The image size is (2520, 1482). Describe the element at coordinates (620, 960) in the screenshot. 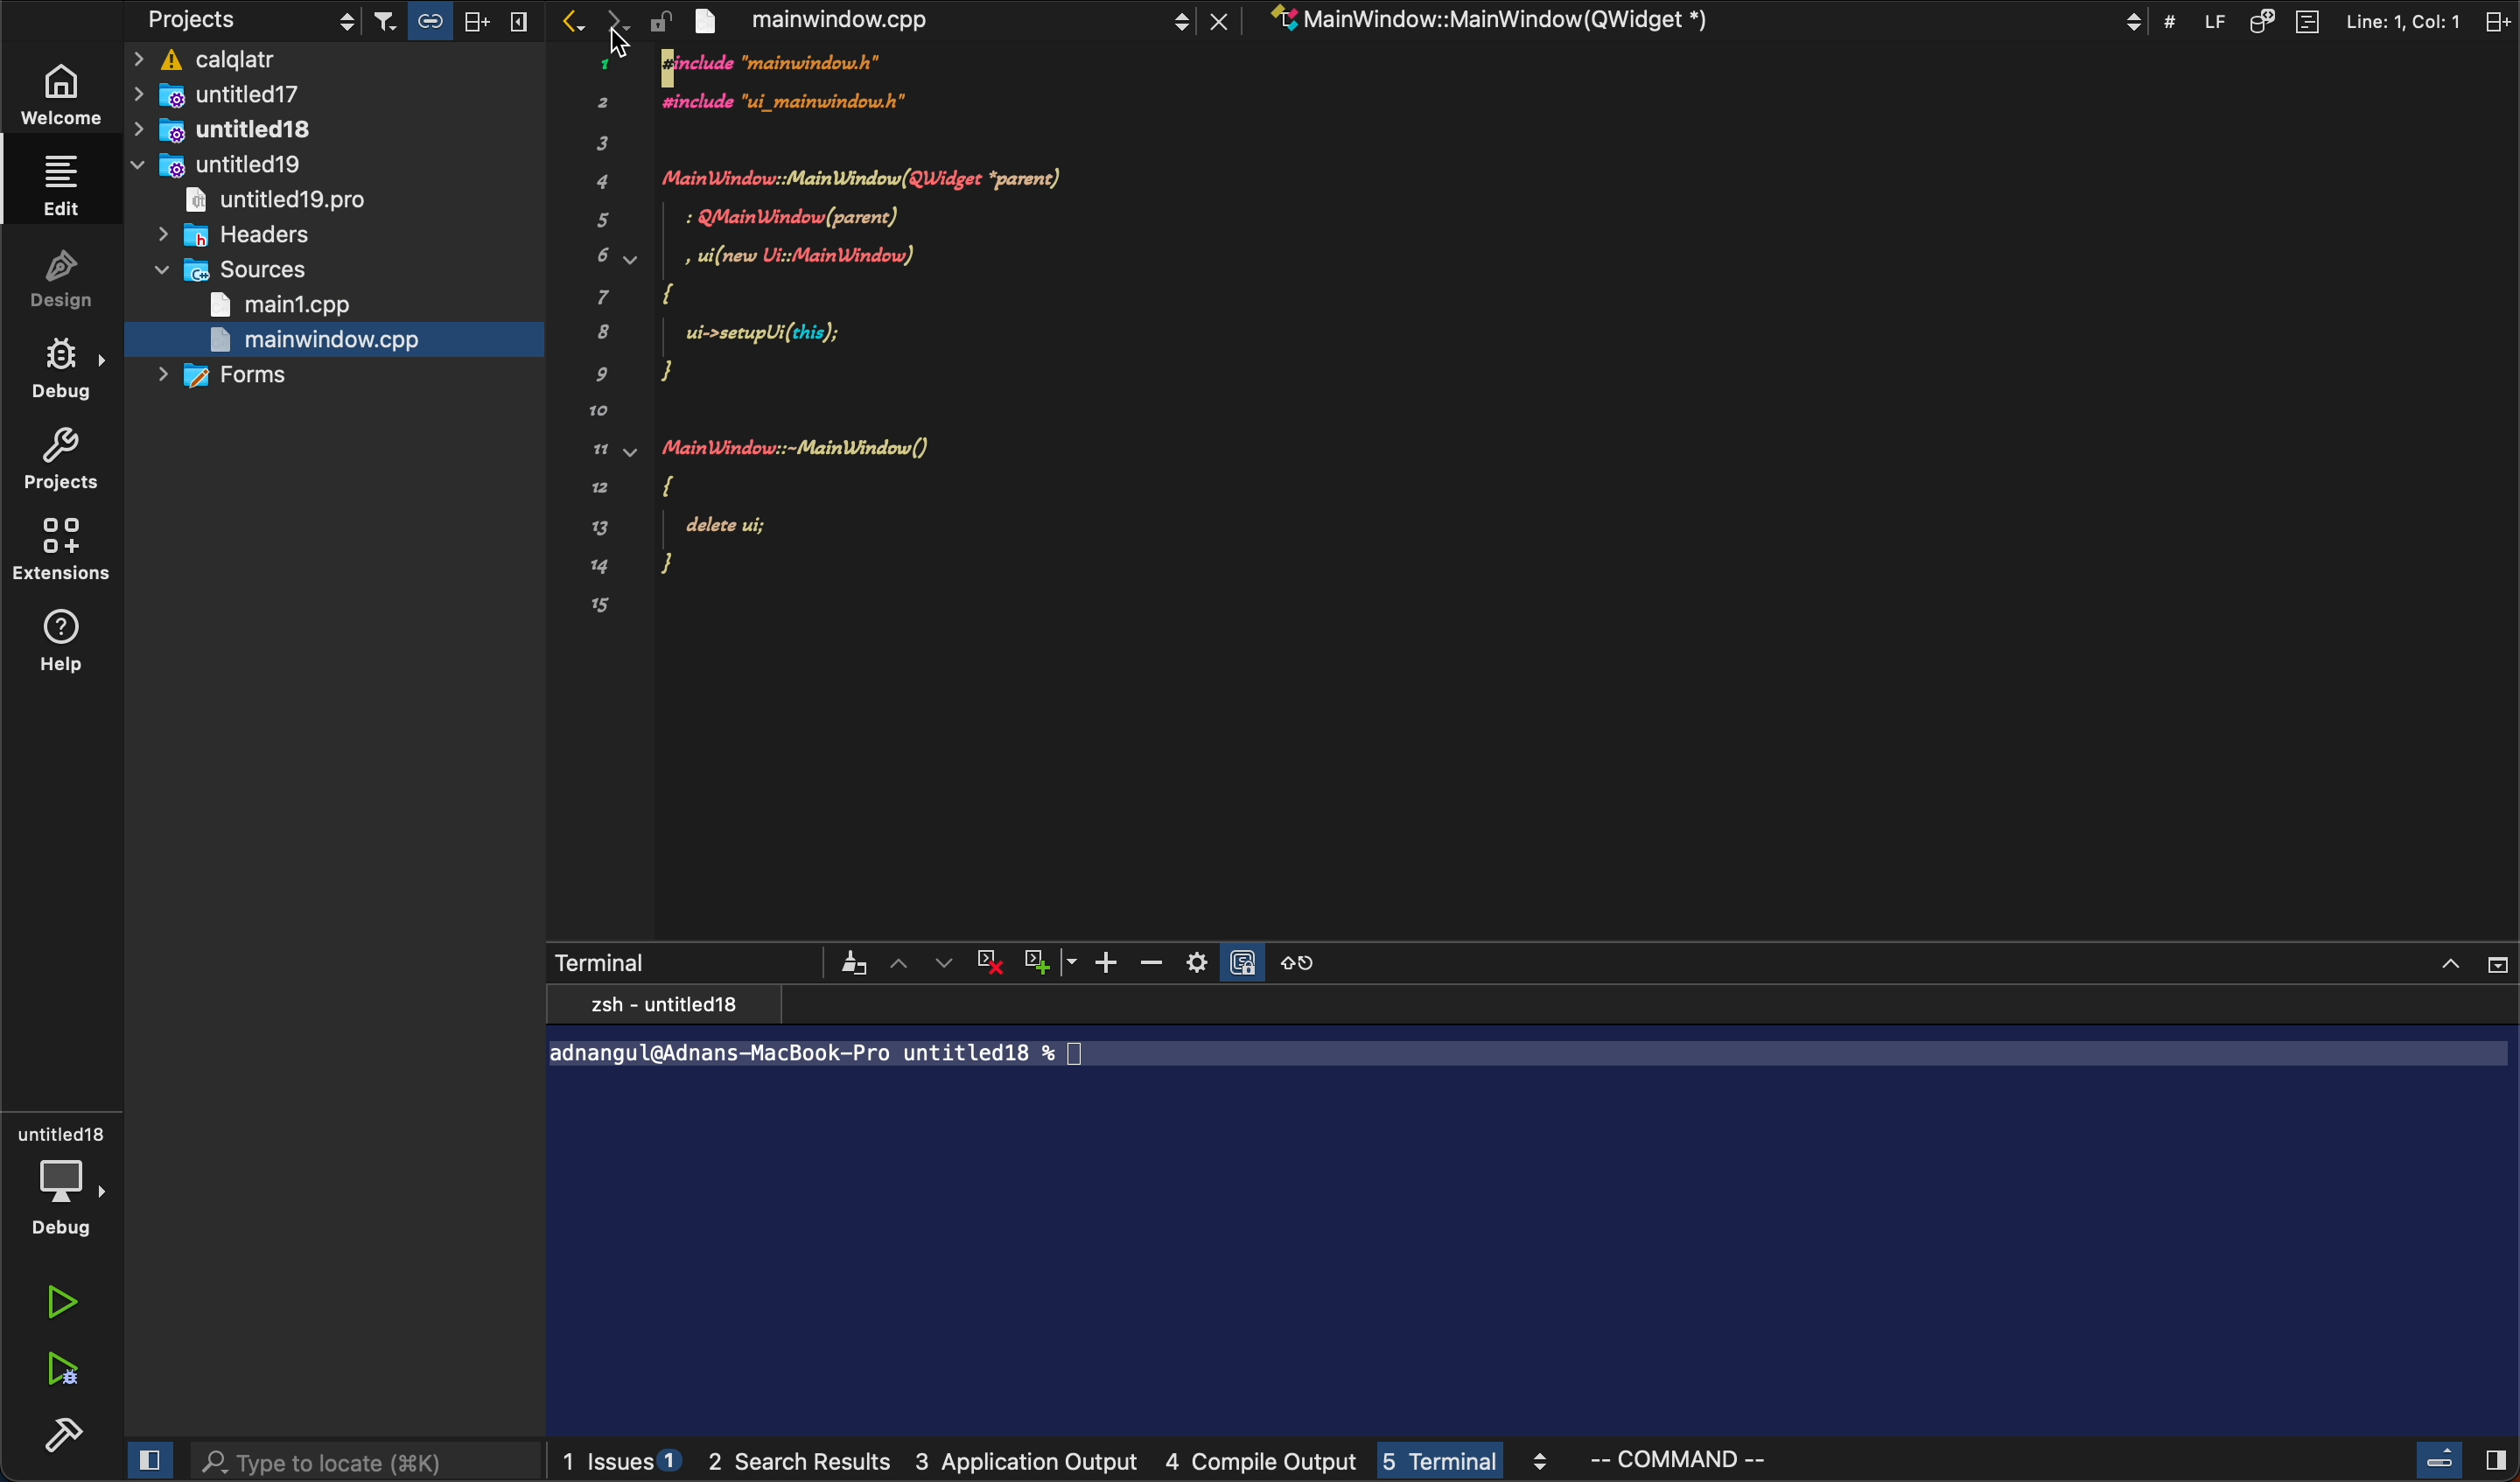

I see `Terminal` at that location.